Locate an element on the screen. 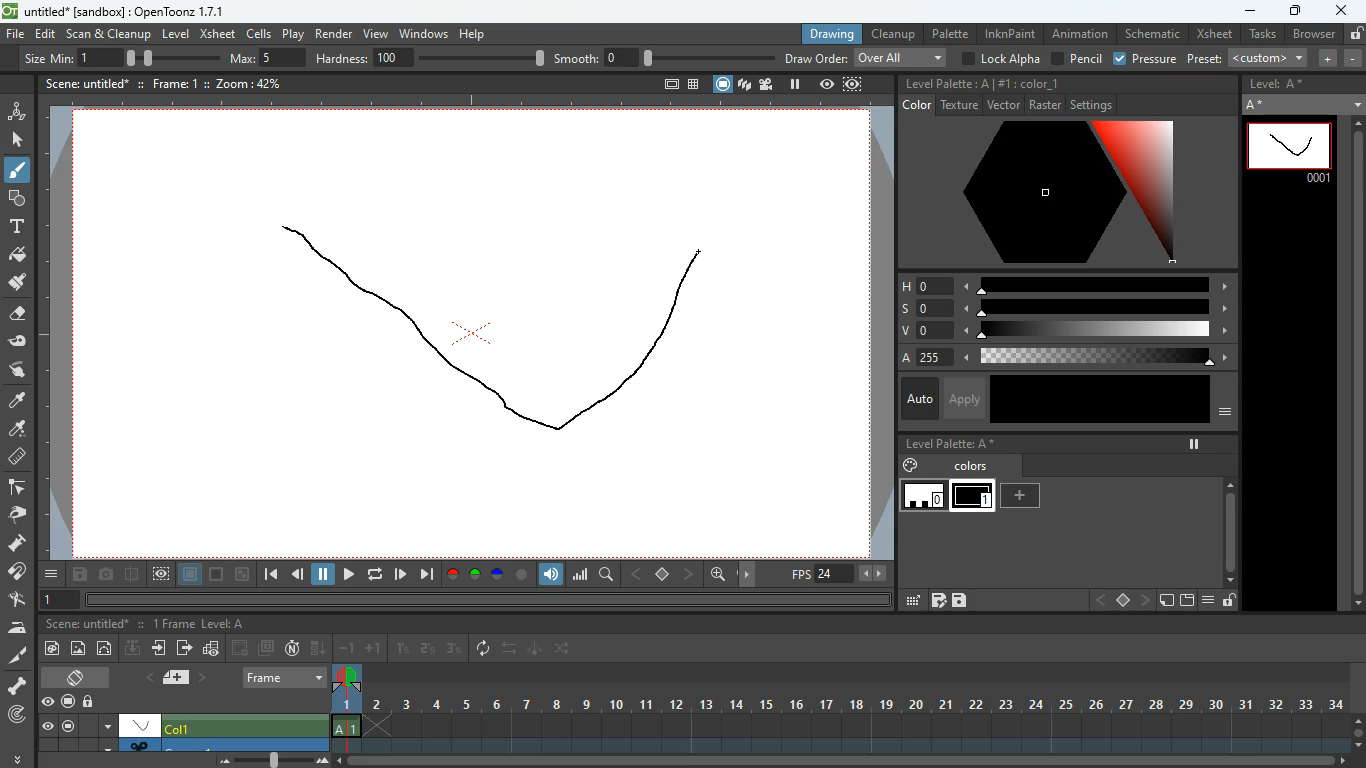 Image resolution: width=1366 pixels, height=768 pixels. apply is located at coordinates (963, 398).